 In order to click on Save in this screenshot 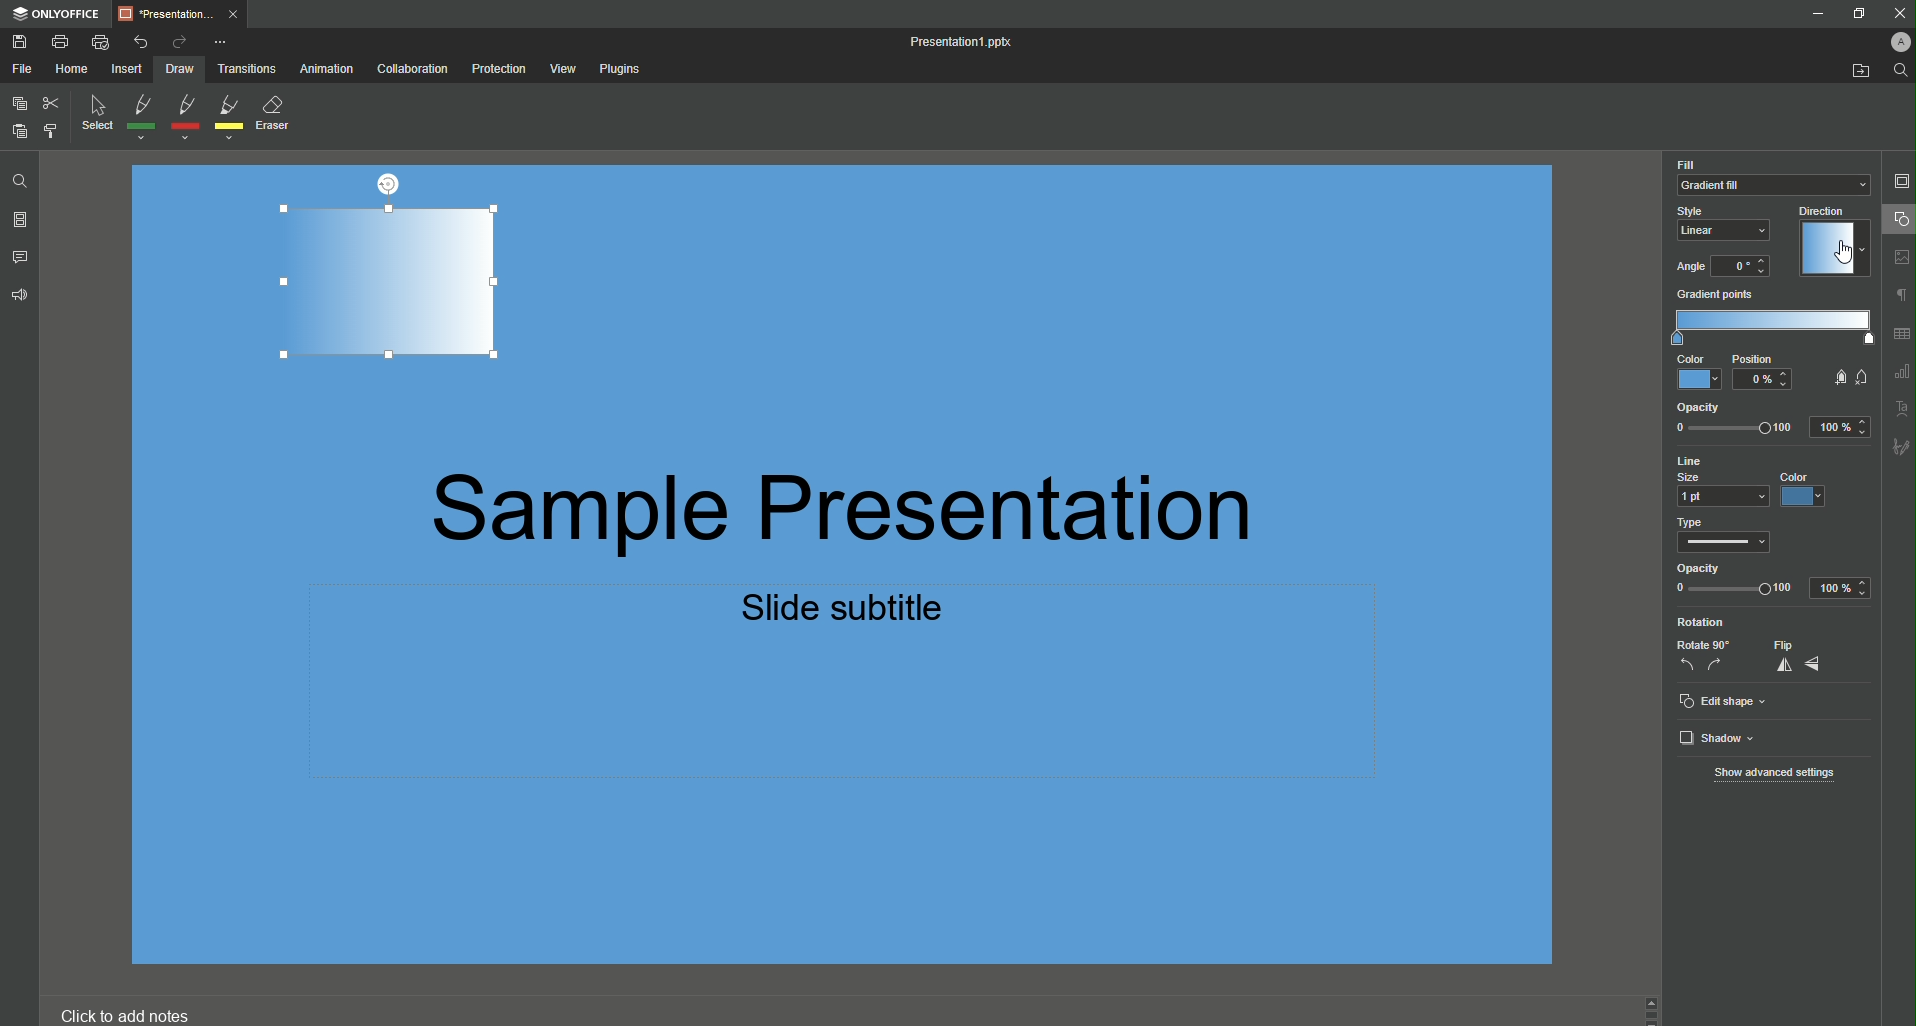, I will do `click(22, 43)`.